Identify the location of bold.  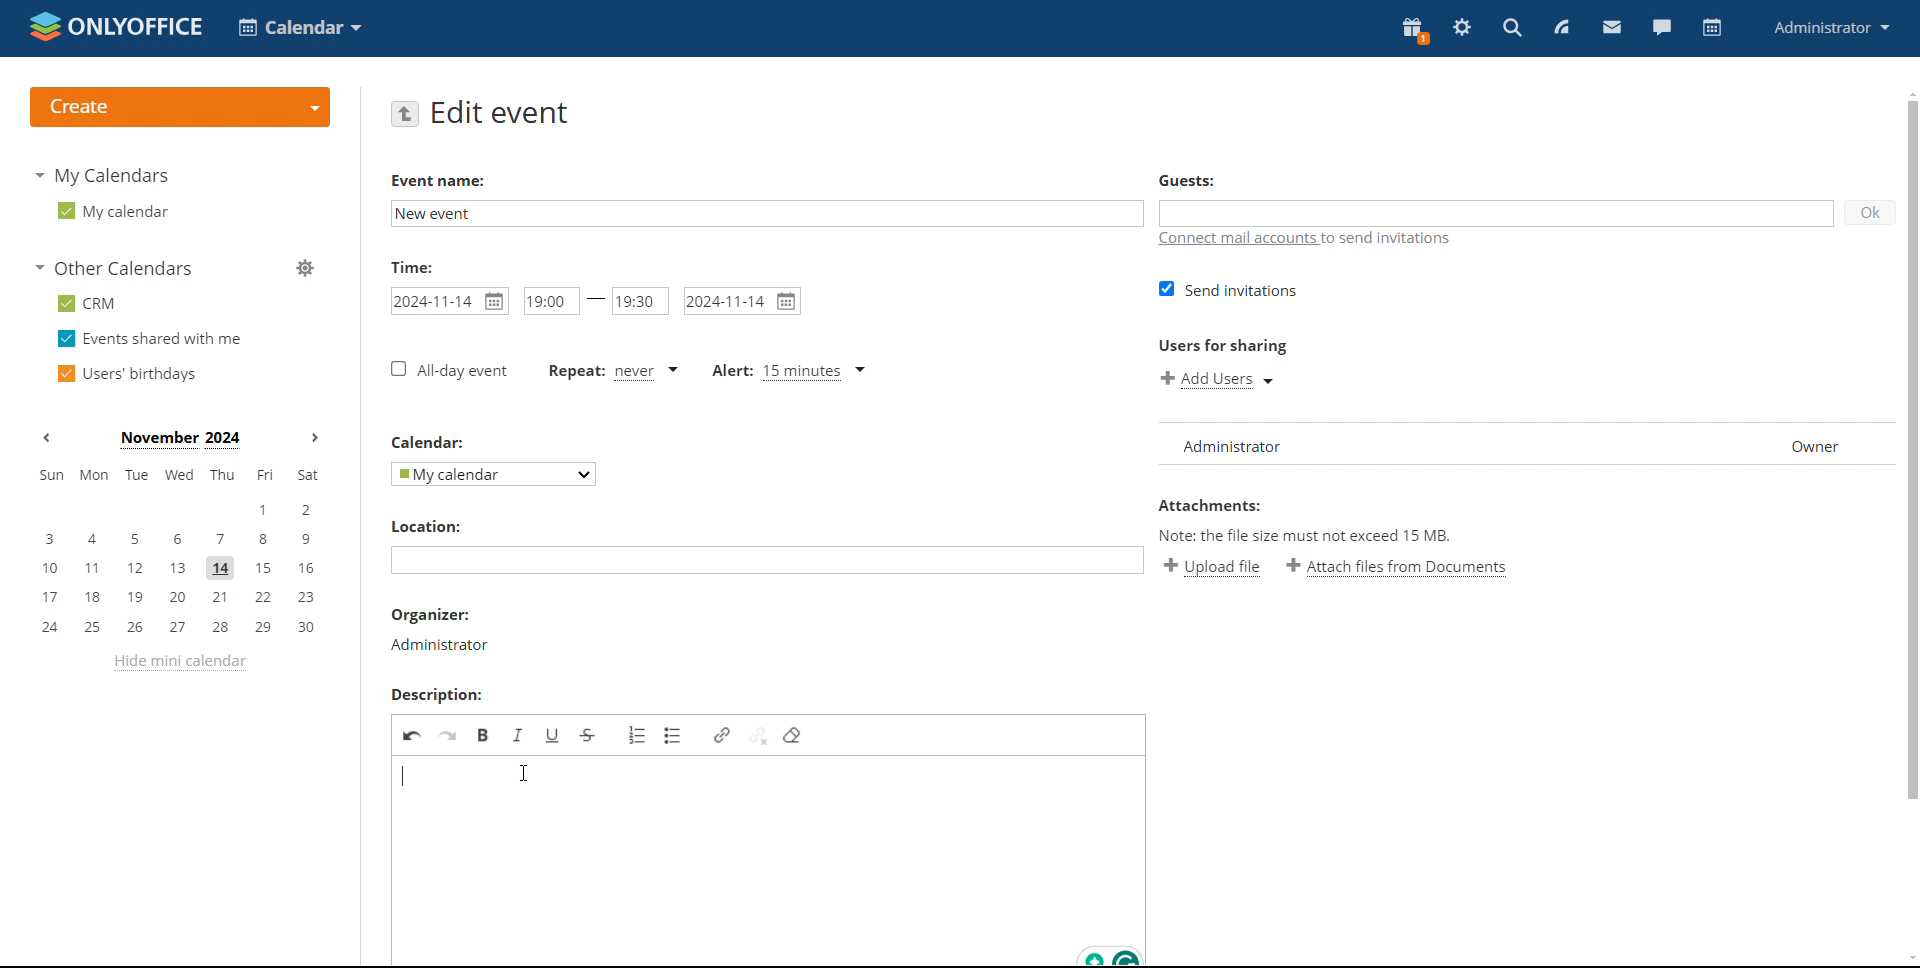
(484, 734).